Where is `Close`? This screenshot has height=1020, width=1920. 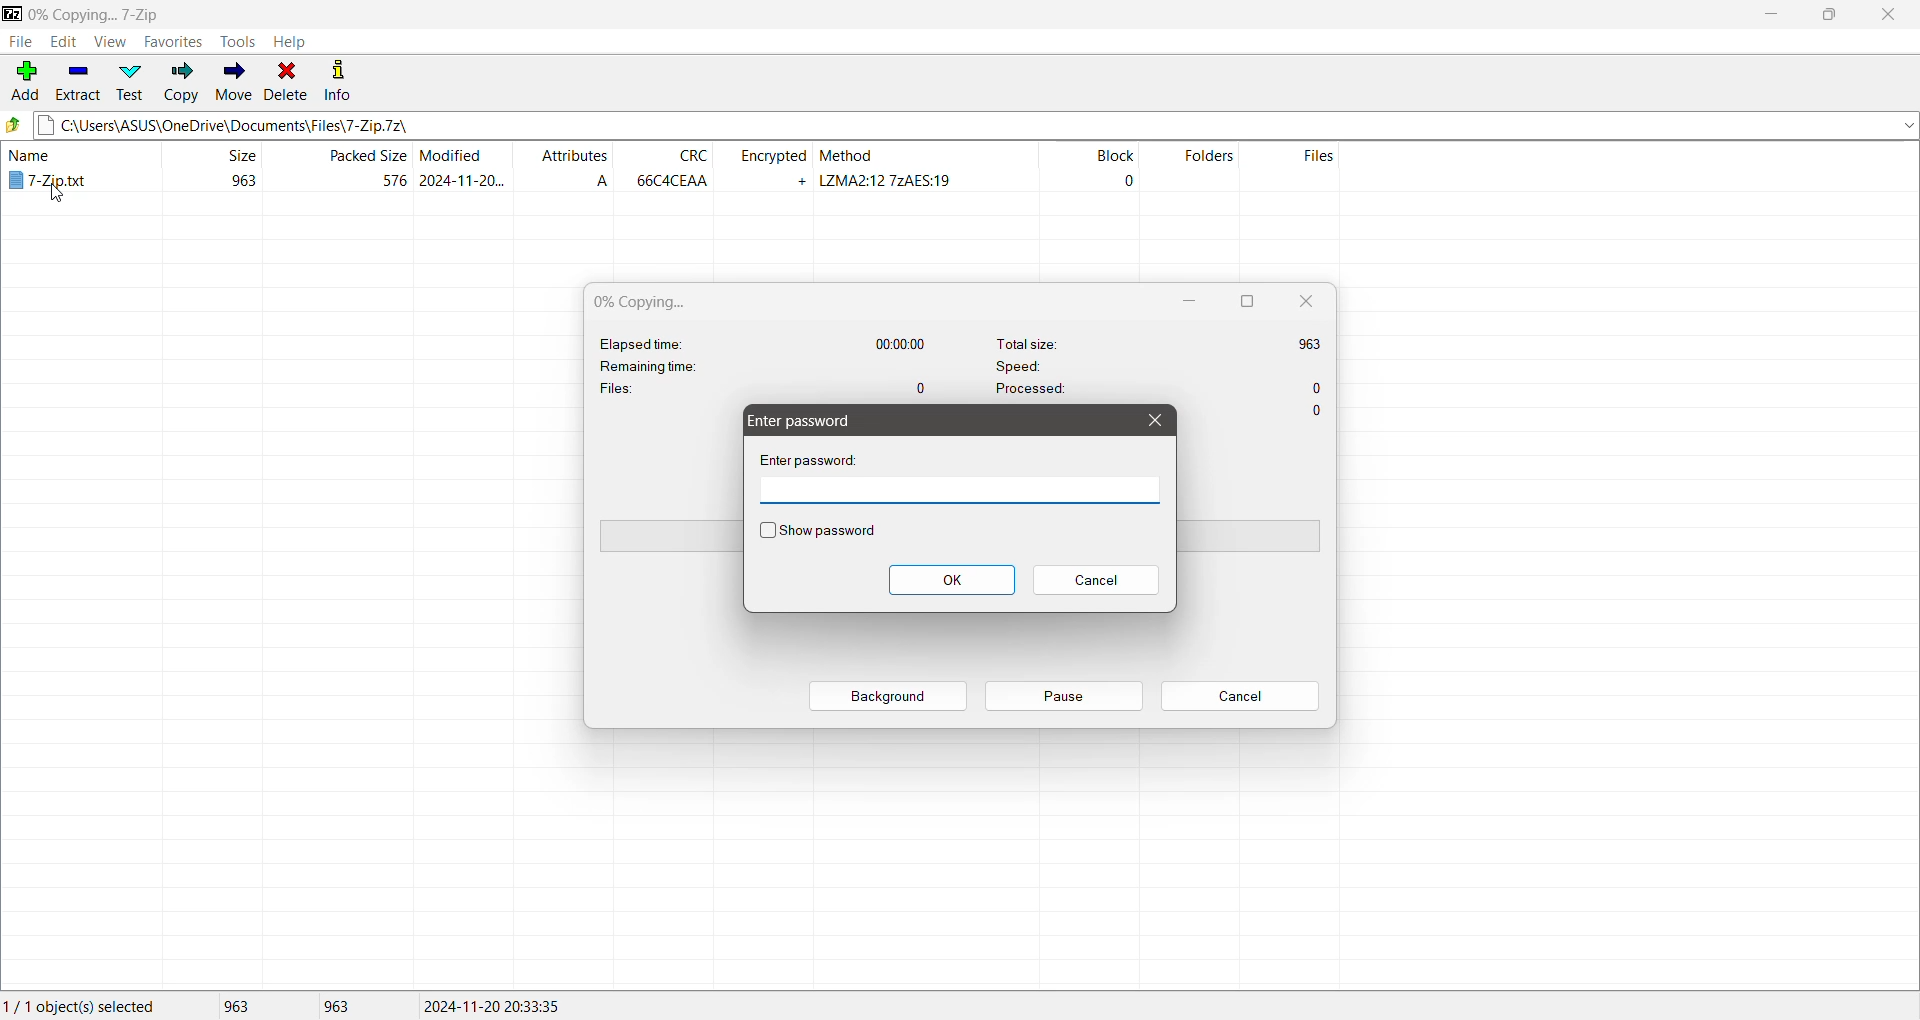 Close is located at coordinates (1891, 15).